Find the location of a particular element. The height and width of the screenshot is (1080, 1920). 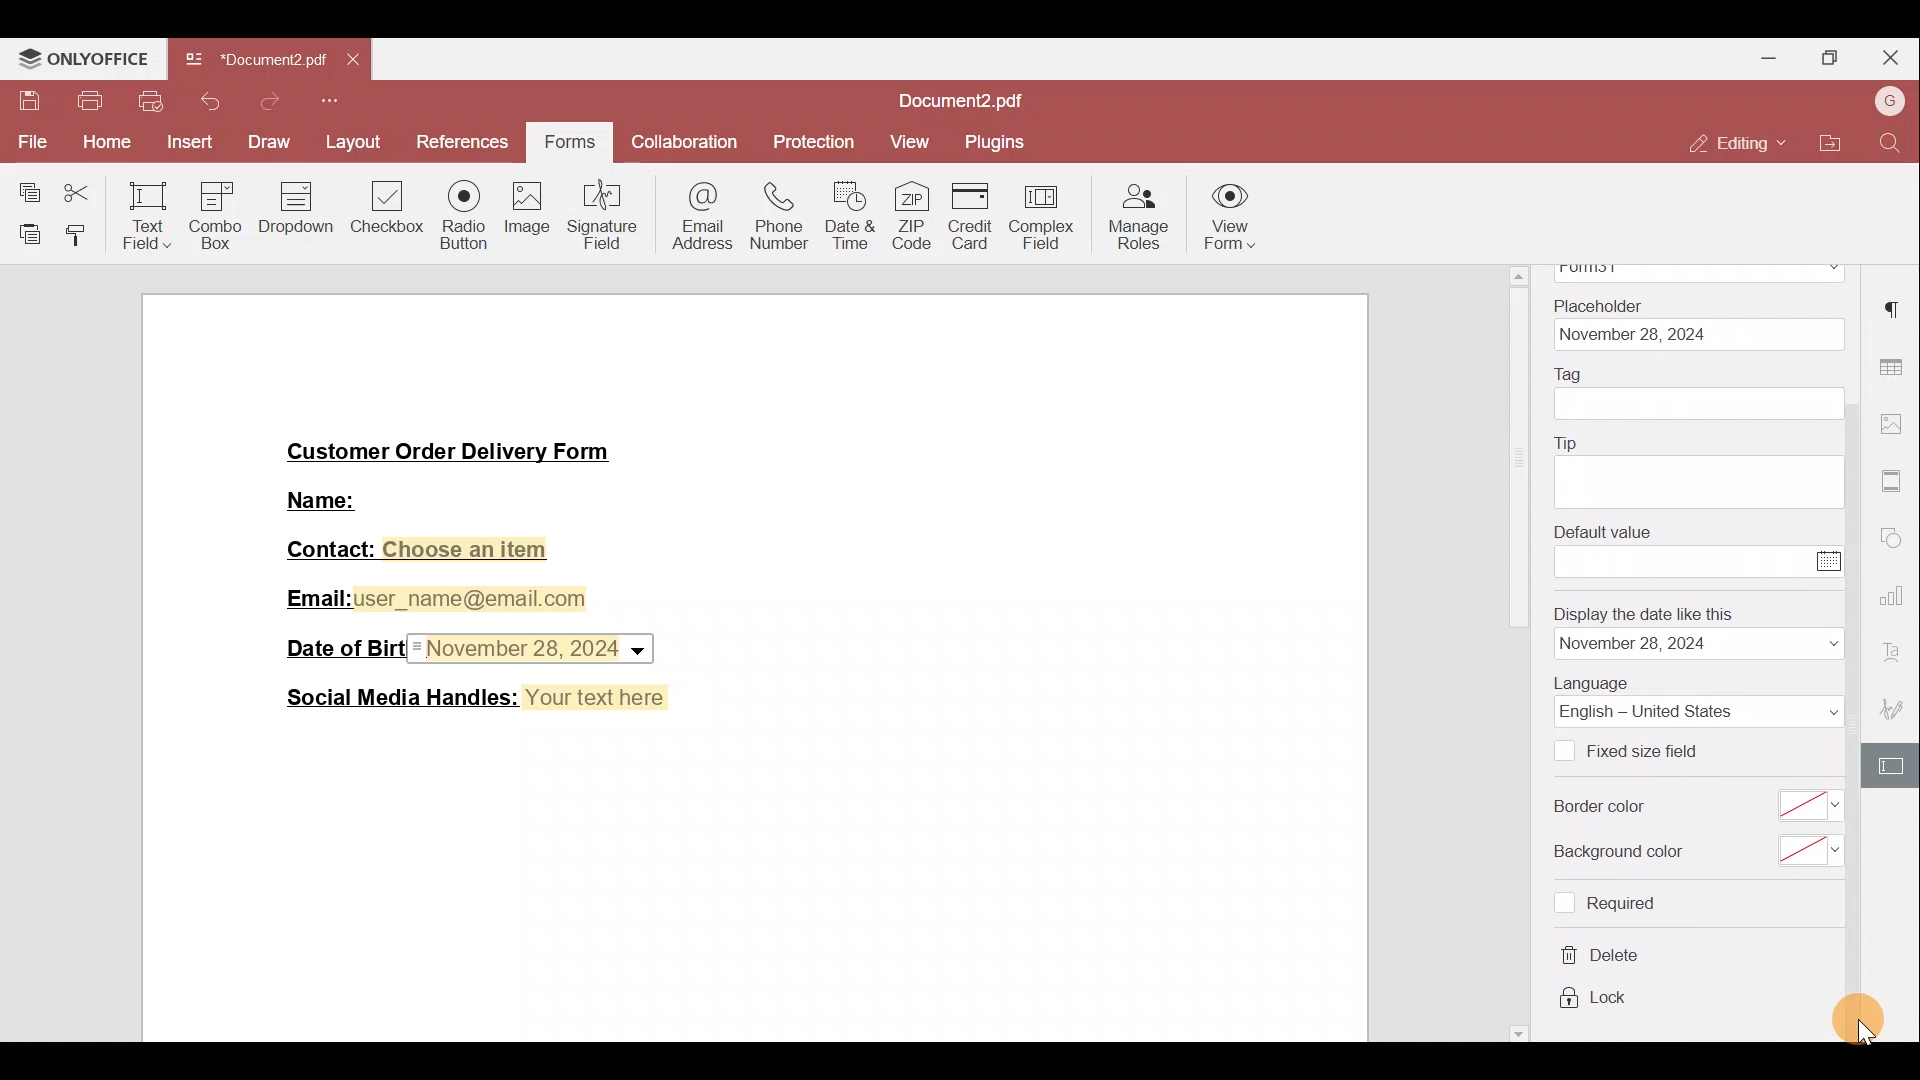

Checkbox  is located at coordinates (1565, 903).